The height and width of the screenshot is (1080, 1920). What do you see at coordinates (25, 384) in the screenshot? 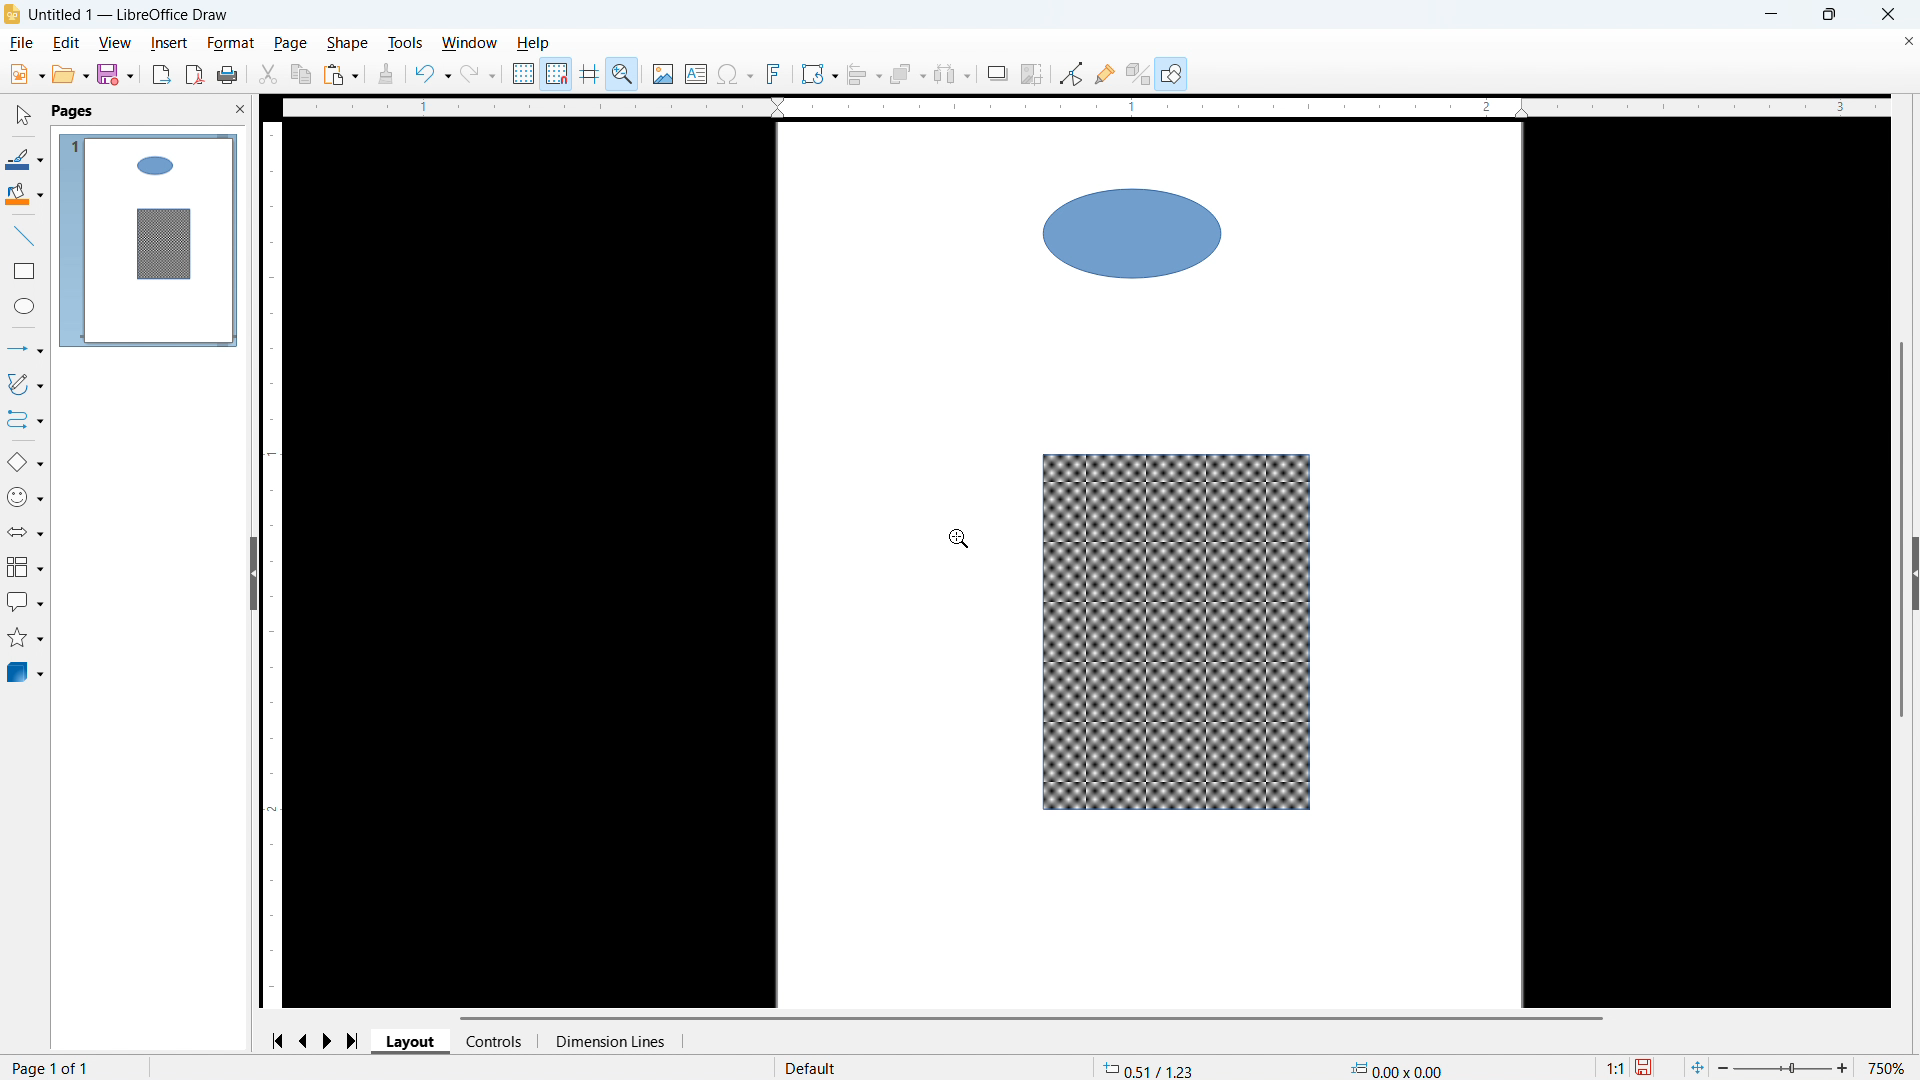
I see `Curves and polygons ` at bounding box center [25, 384].